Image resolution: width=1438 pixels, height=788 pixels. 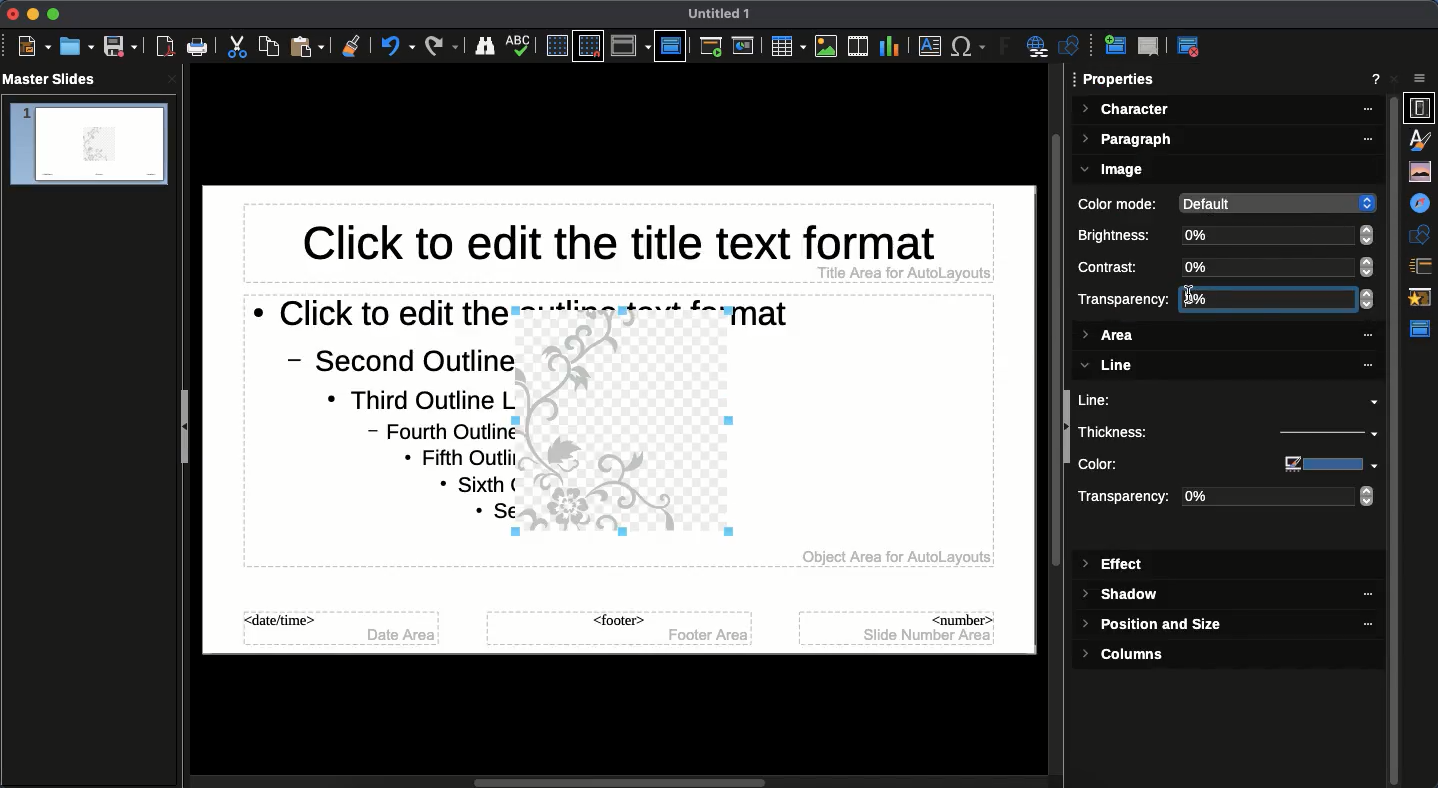 I want to click on Redo, so click(x=442, y=46).